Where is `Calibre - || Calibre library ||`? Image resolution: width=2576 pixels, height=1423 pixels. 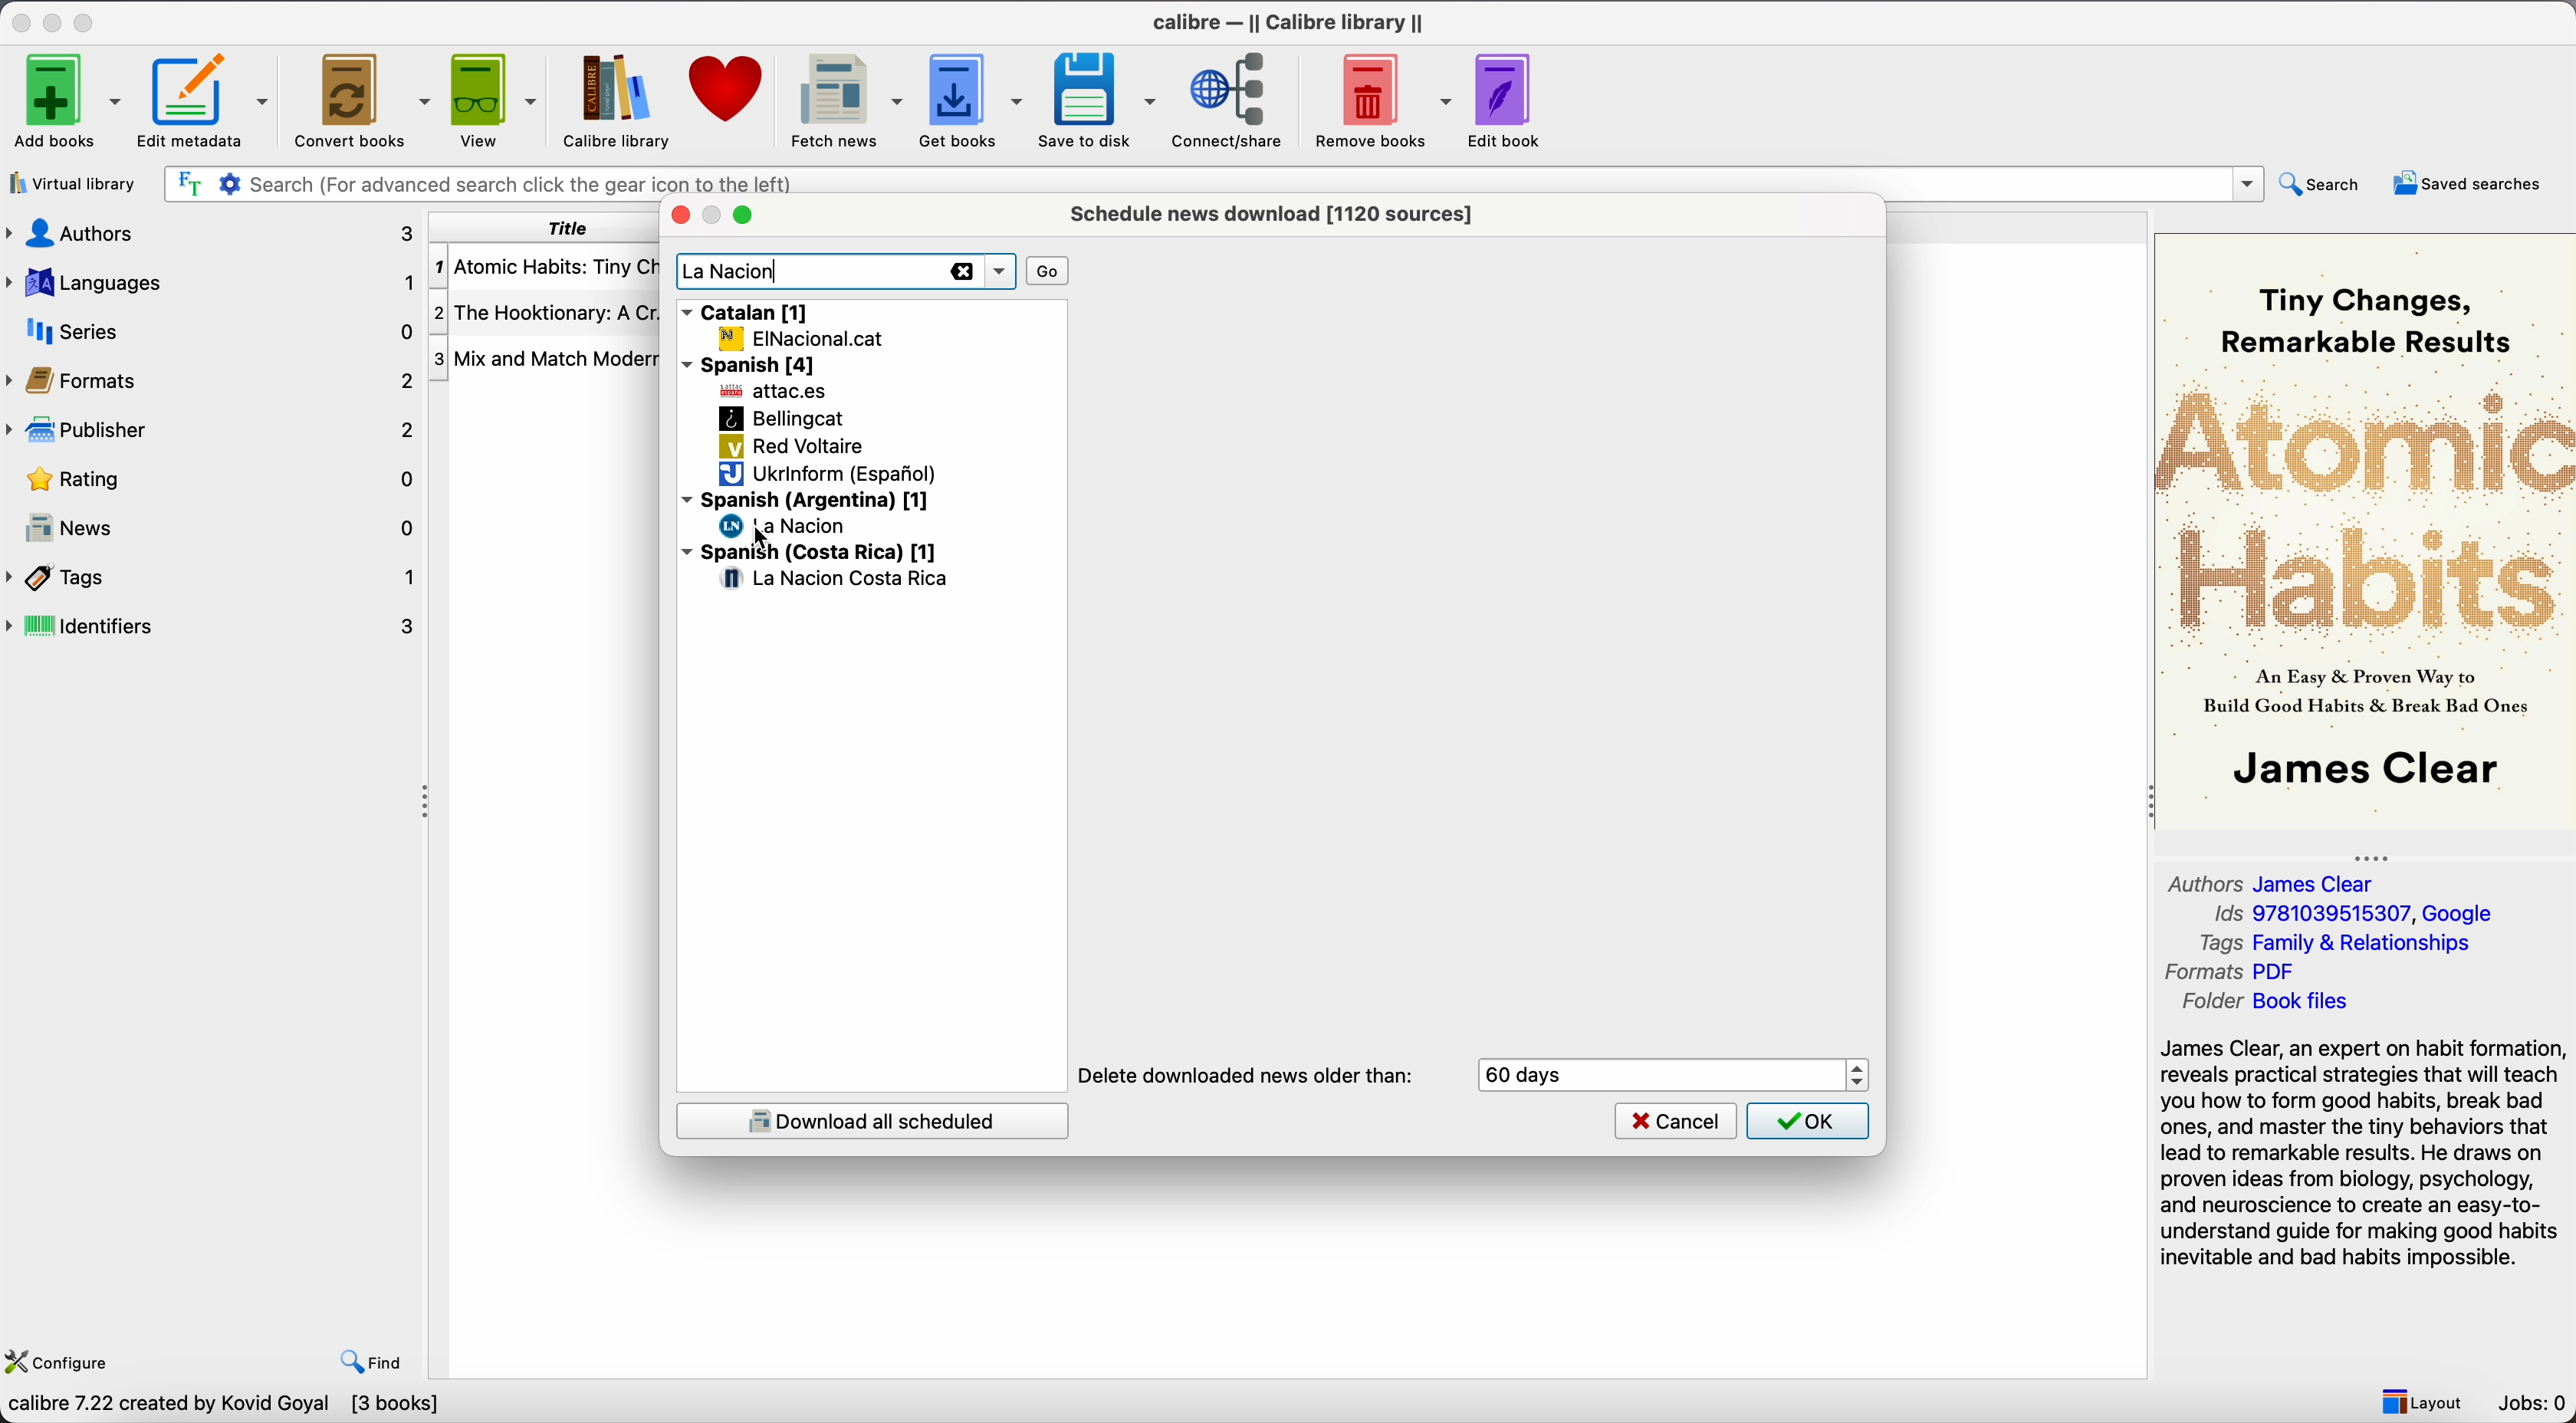
Calibre - || Calibre library || is located at coordinates (1293, 21).